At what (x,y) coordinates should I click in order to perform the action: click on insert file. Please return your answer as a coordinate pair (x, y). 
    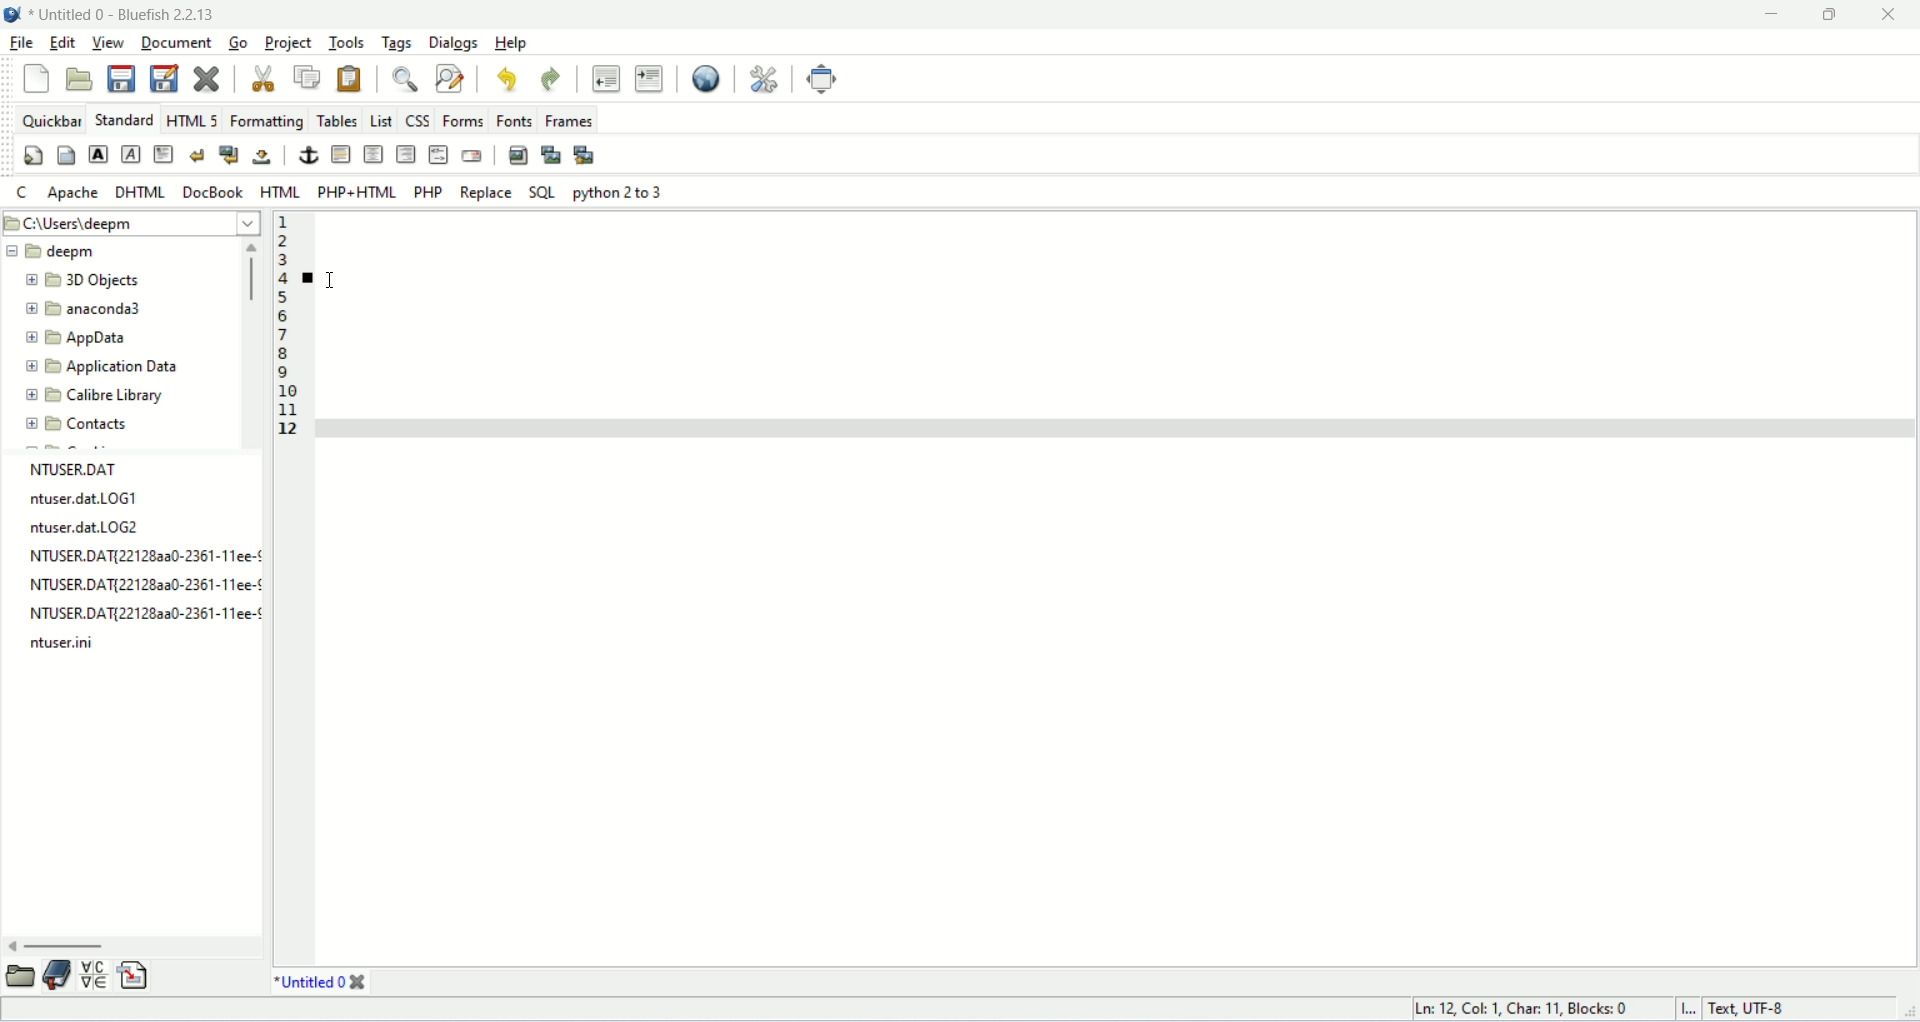
    Looking at the image, I should click on (135, 977).